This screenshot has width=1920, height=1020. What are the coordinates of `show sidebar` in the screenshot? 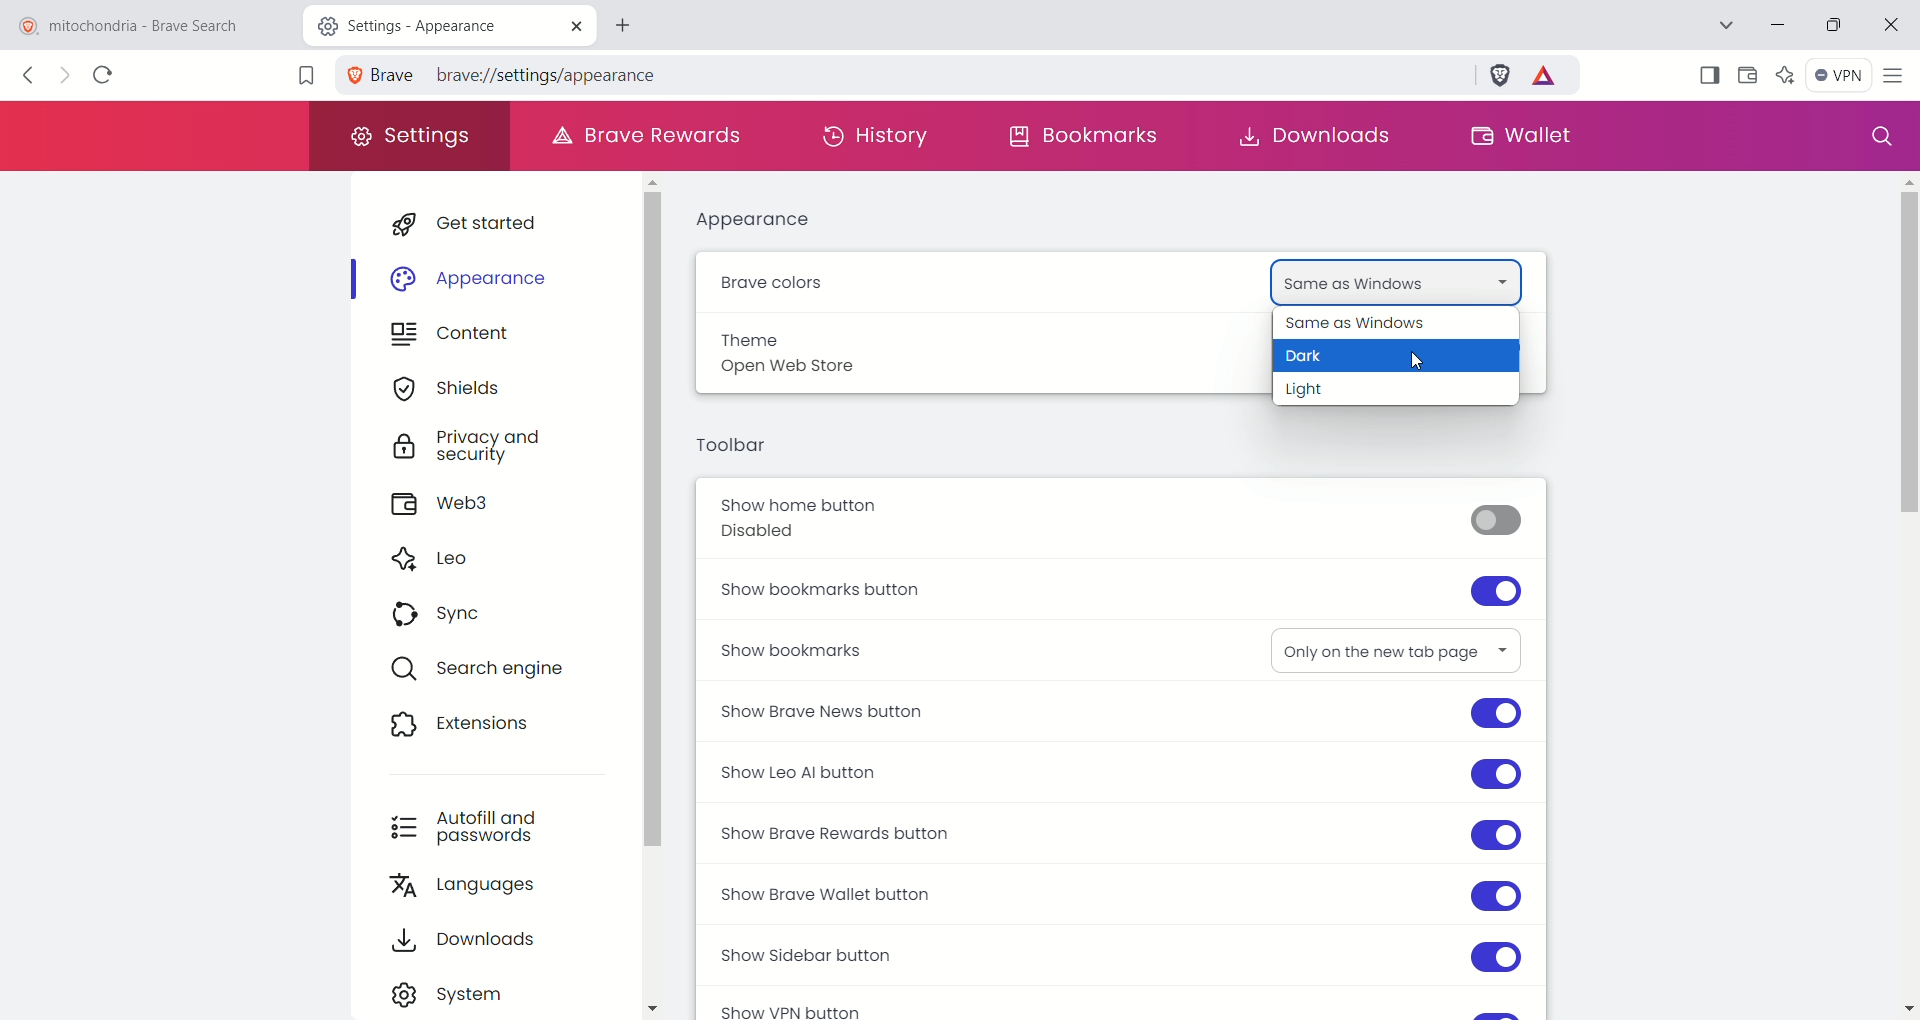 It's located at (1707, 73).